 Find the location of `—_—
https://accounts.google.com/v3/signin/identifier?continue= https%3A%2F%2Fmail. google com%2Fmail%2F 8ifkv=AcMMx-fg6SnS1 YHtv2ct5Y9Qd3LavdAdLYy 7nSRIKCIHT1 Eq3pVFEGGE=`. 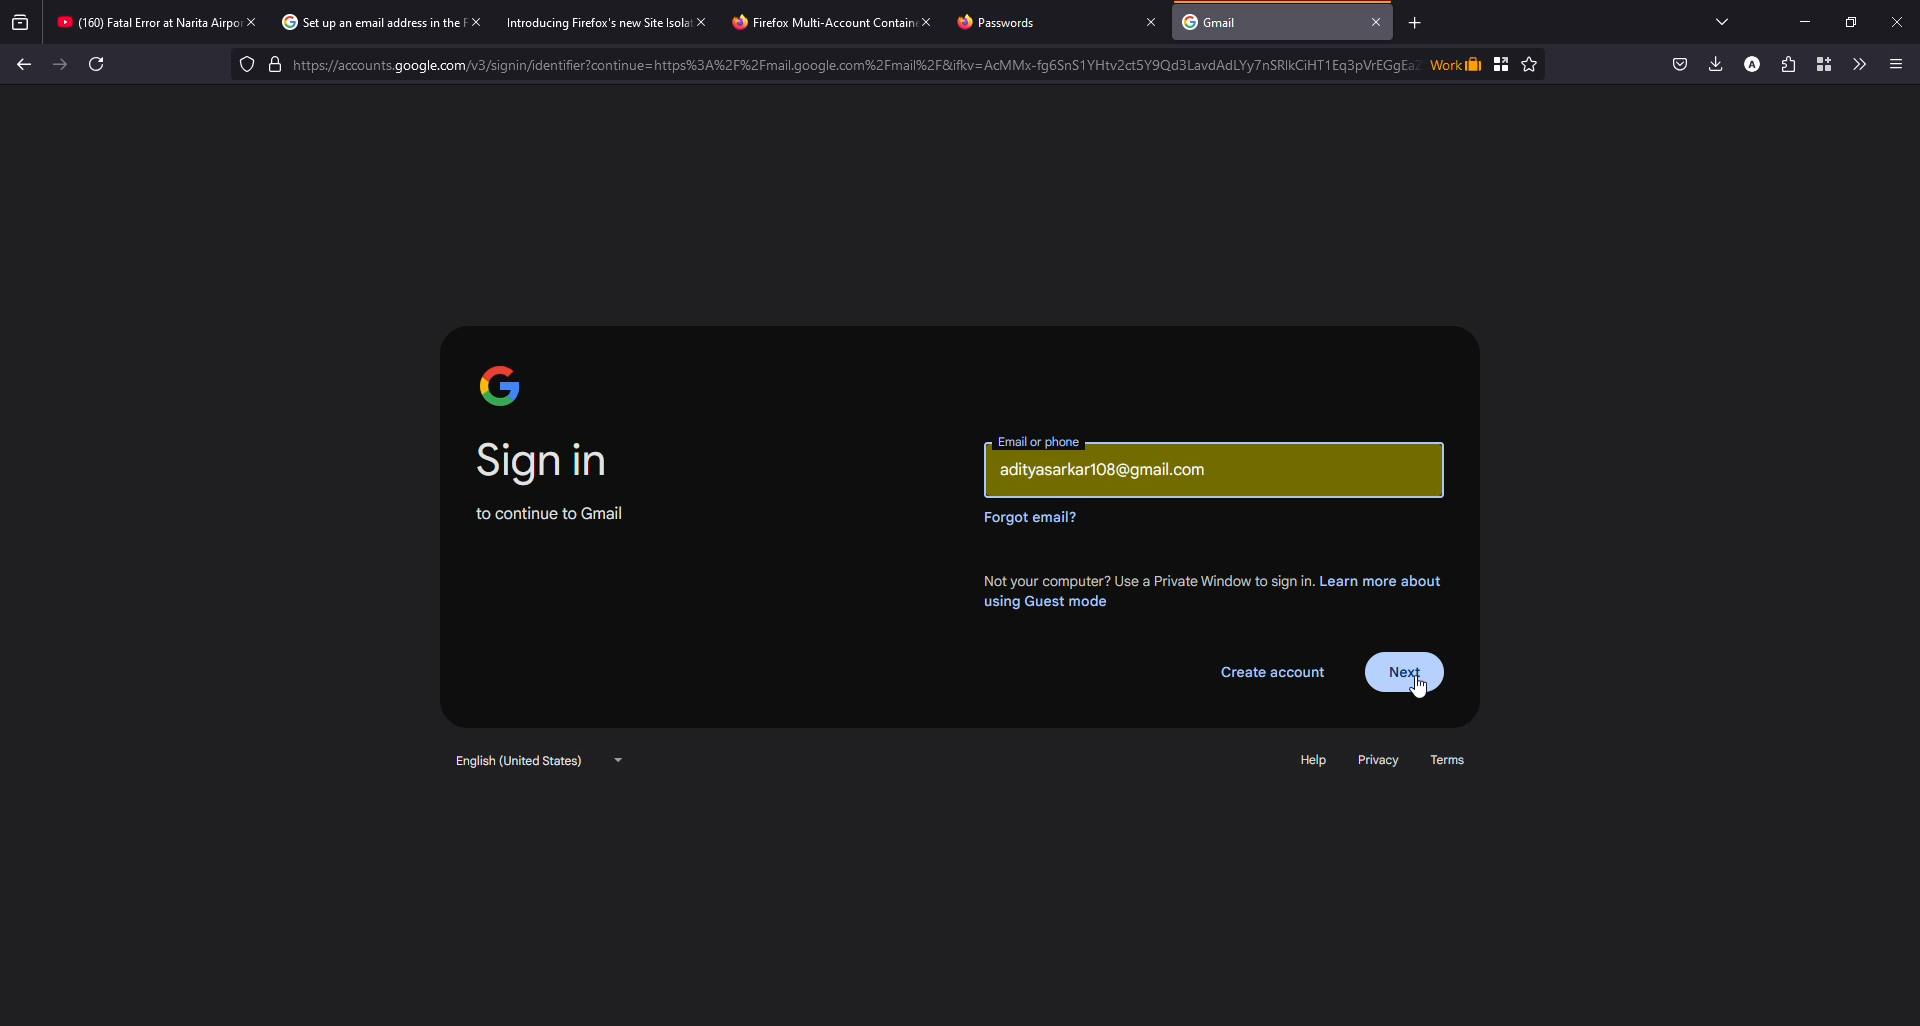

—_—
https://accounts.google.com/v3/signin/identifier?continue= https%3A%2F%2Fmail. google com%2Fmail%2F 8ifkv=AcMMx-fg6SnS1 YHtv2ct5Y9Qd3LavdAdLYy 7nSRIKCIHT1 Eq3pVFEGGE= is located at coordinates (848, 64).